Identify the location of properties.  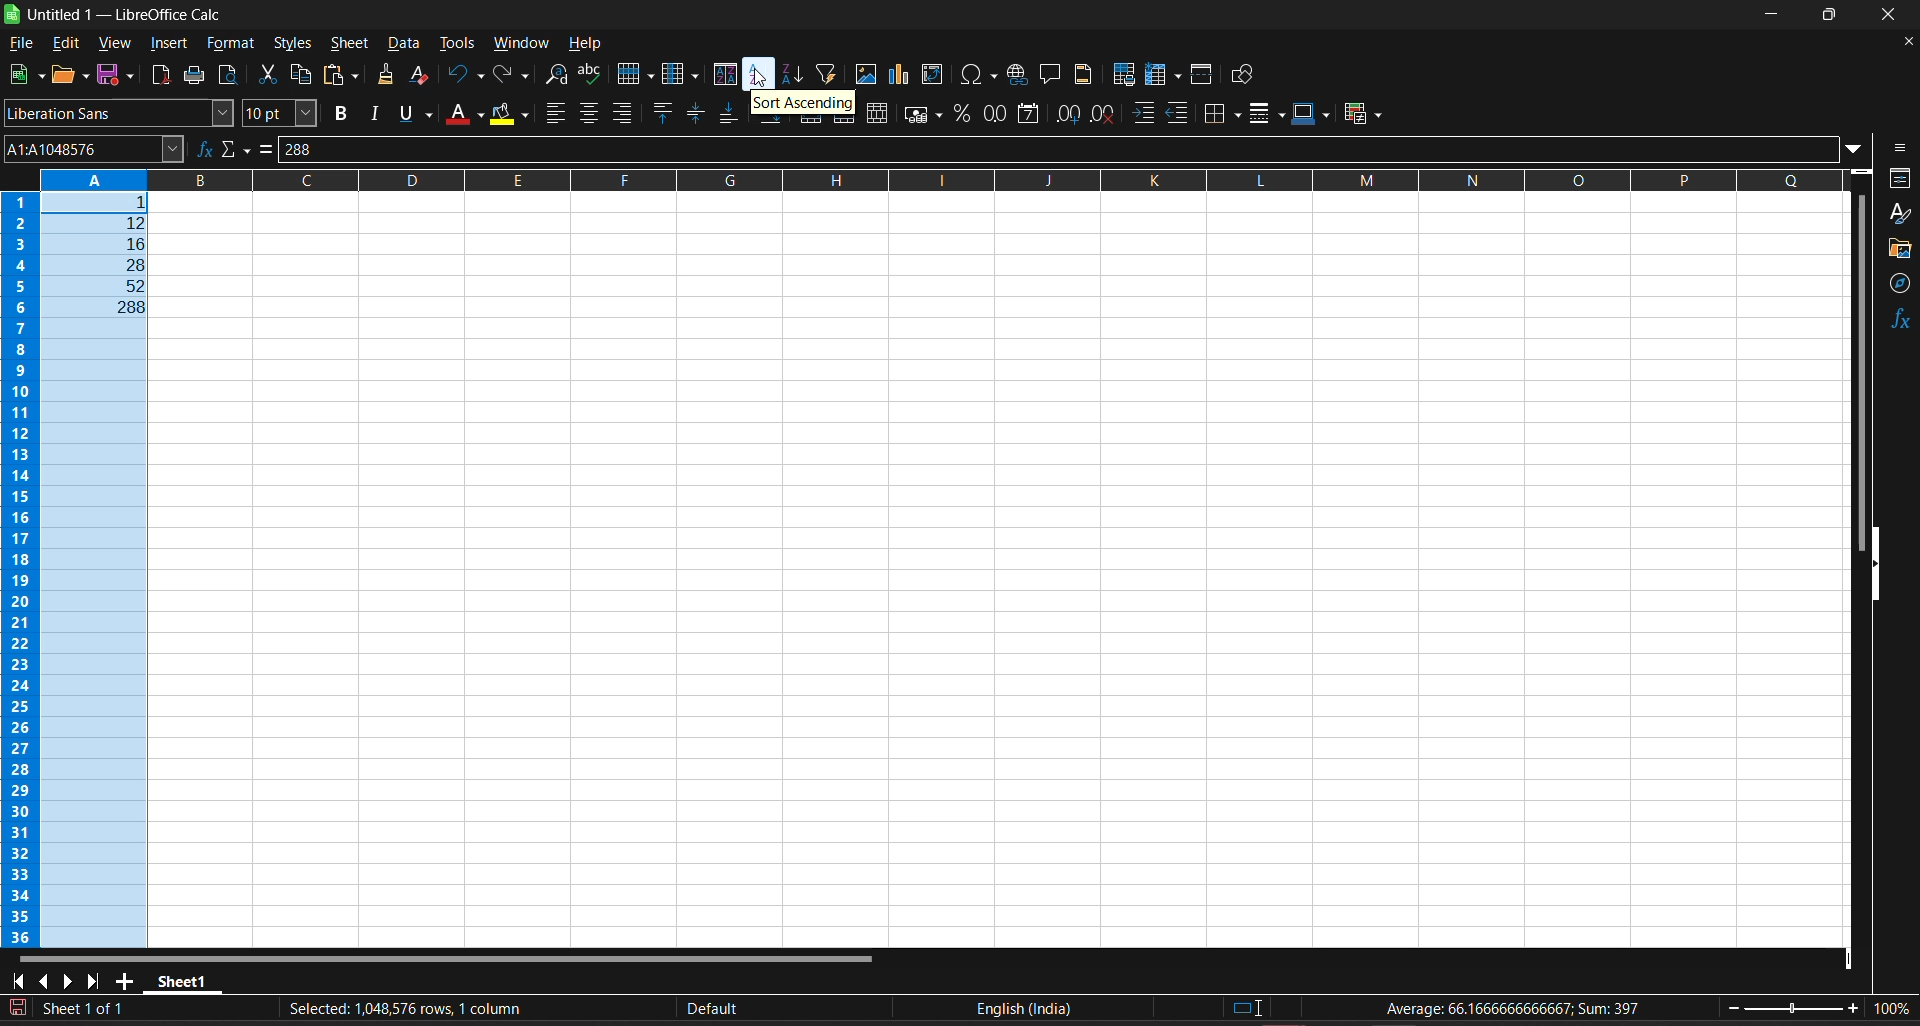
(1900, 177).